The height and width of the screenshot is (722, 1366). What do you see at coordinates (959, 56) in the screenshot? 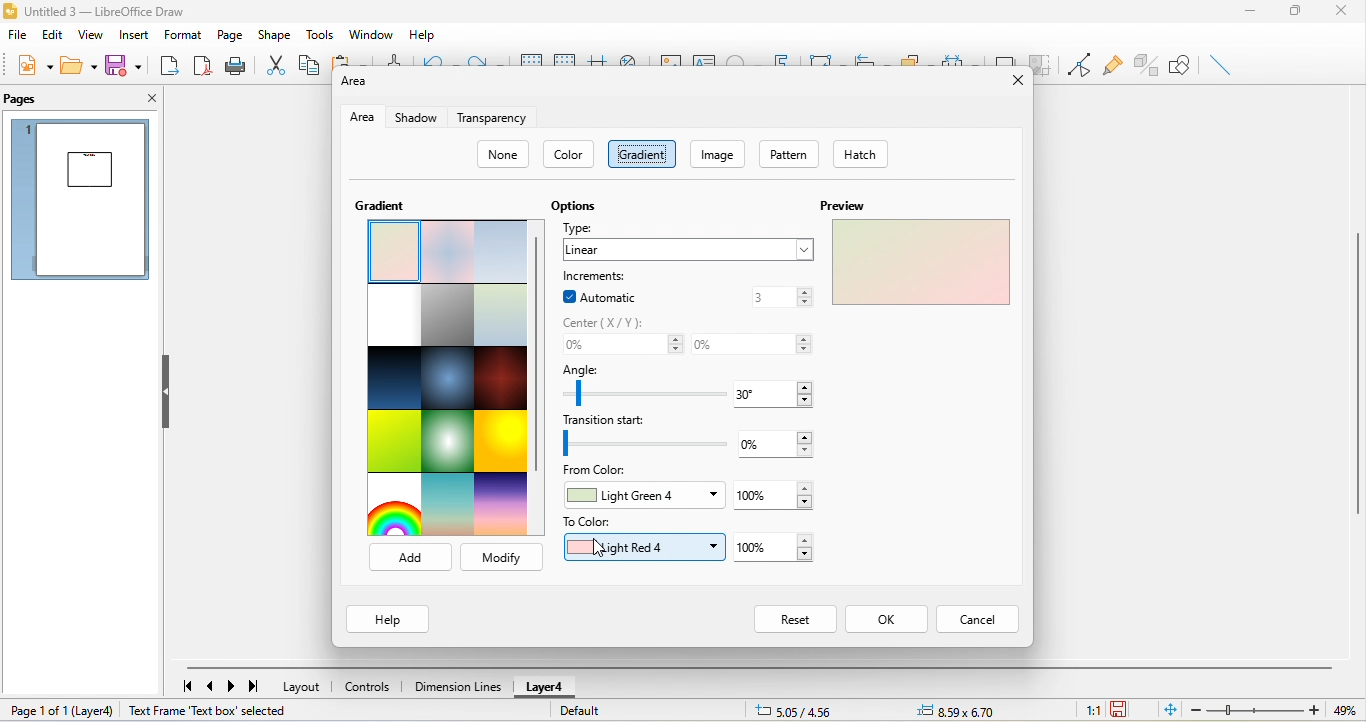
I see `select at least three object` at bounding box center [959, 56].